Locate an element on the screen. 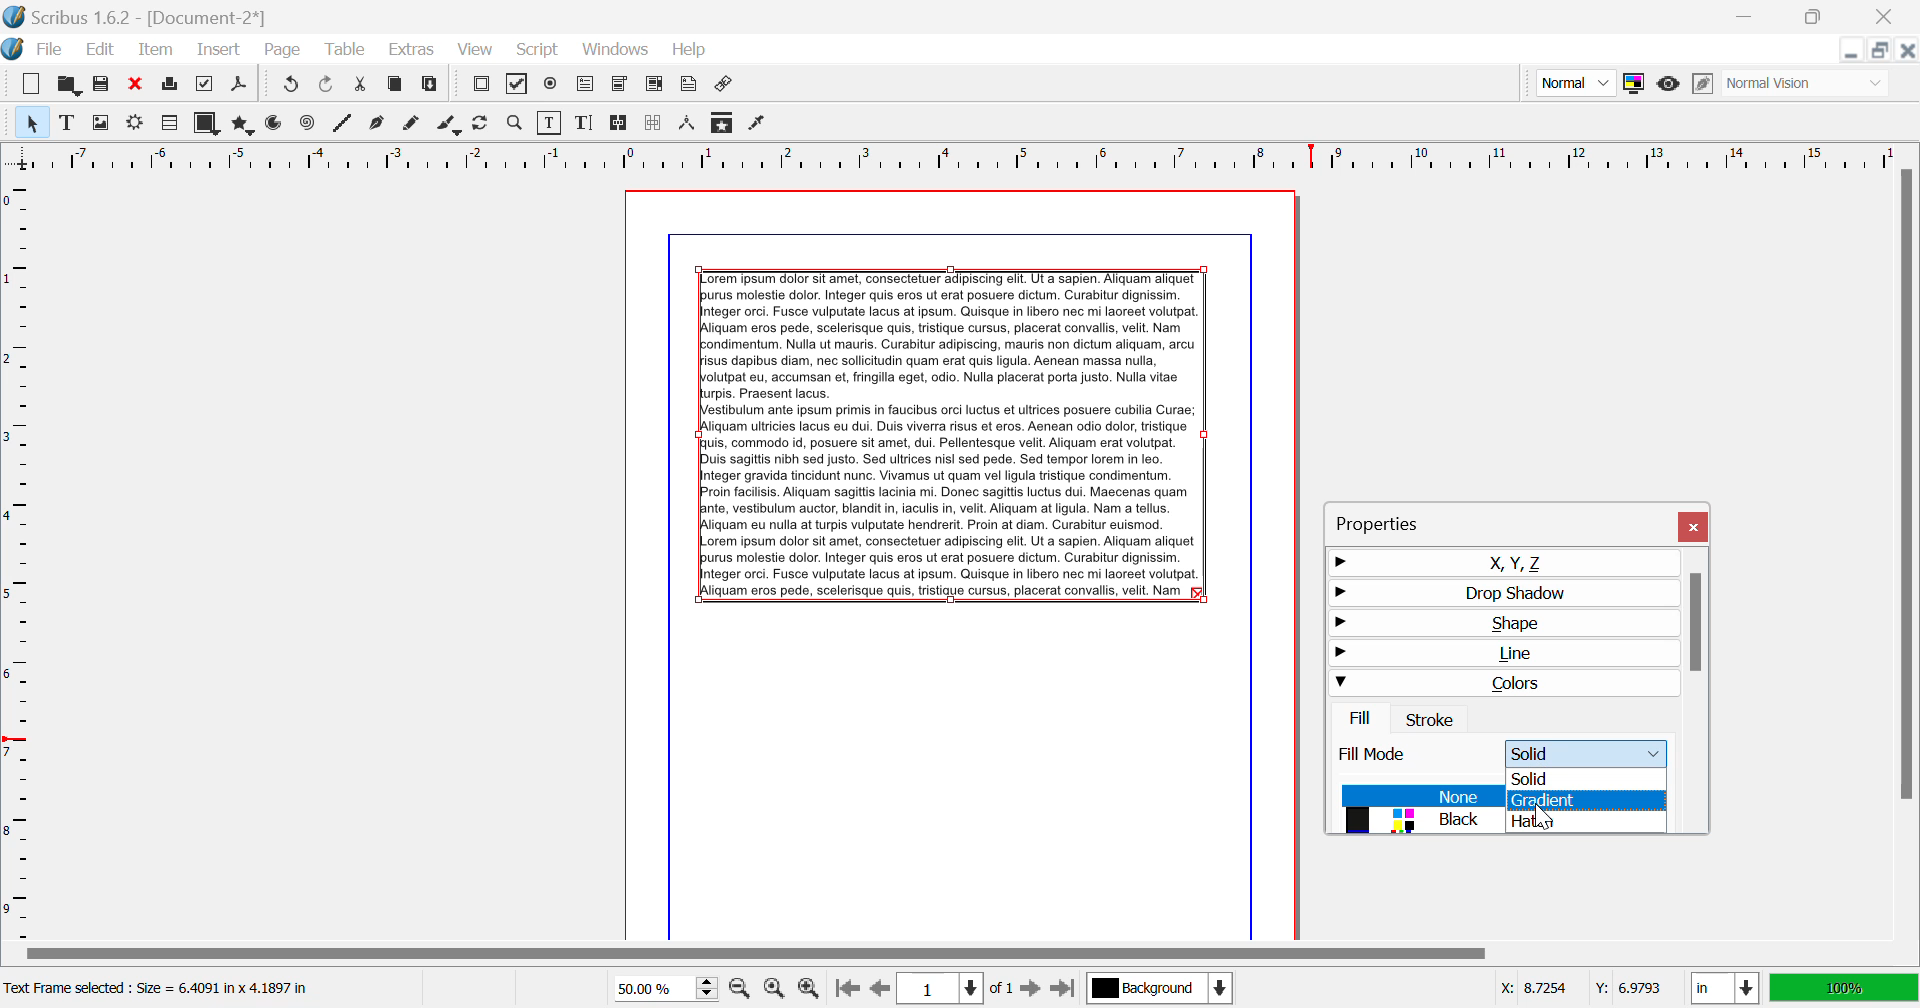 The height and width of the screenshot is (1008, 1920). Open is located at coordinates (68, 83).